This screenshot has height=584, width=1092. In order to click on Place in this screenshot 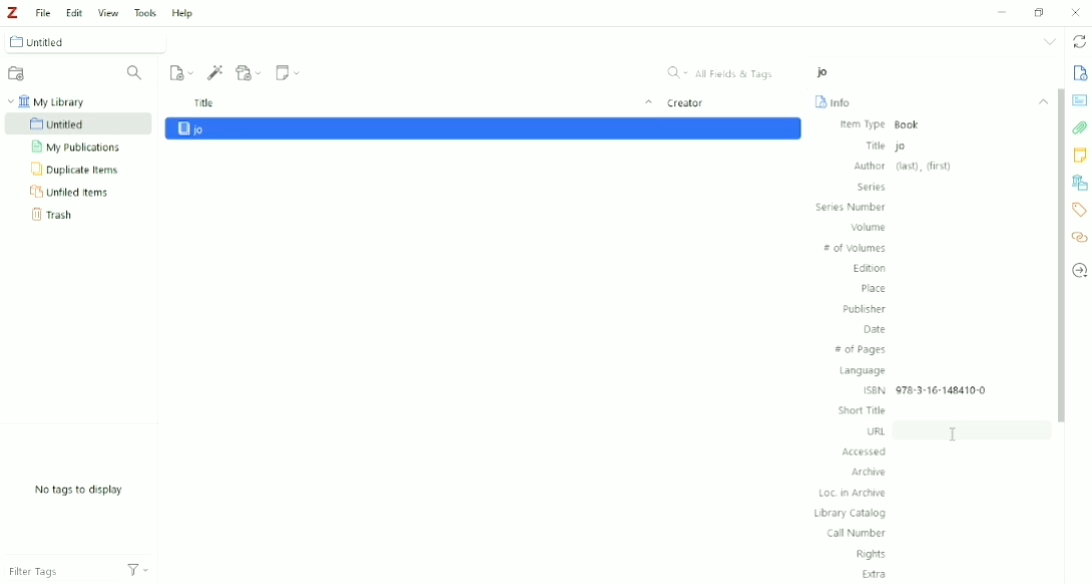, I will do `click(873, 288)`.